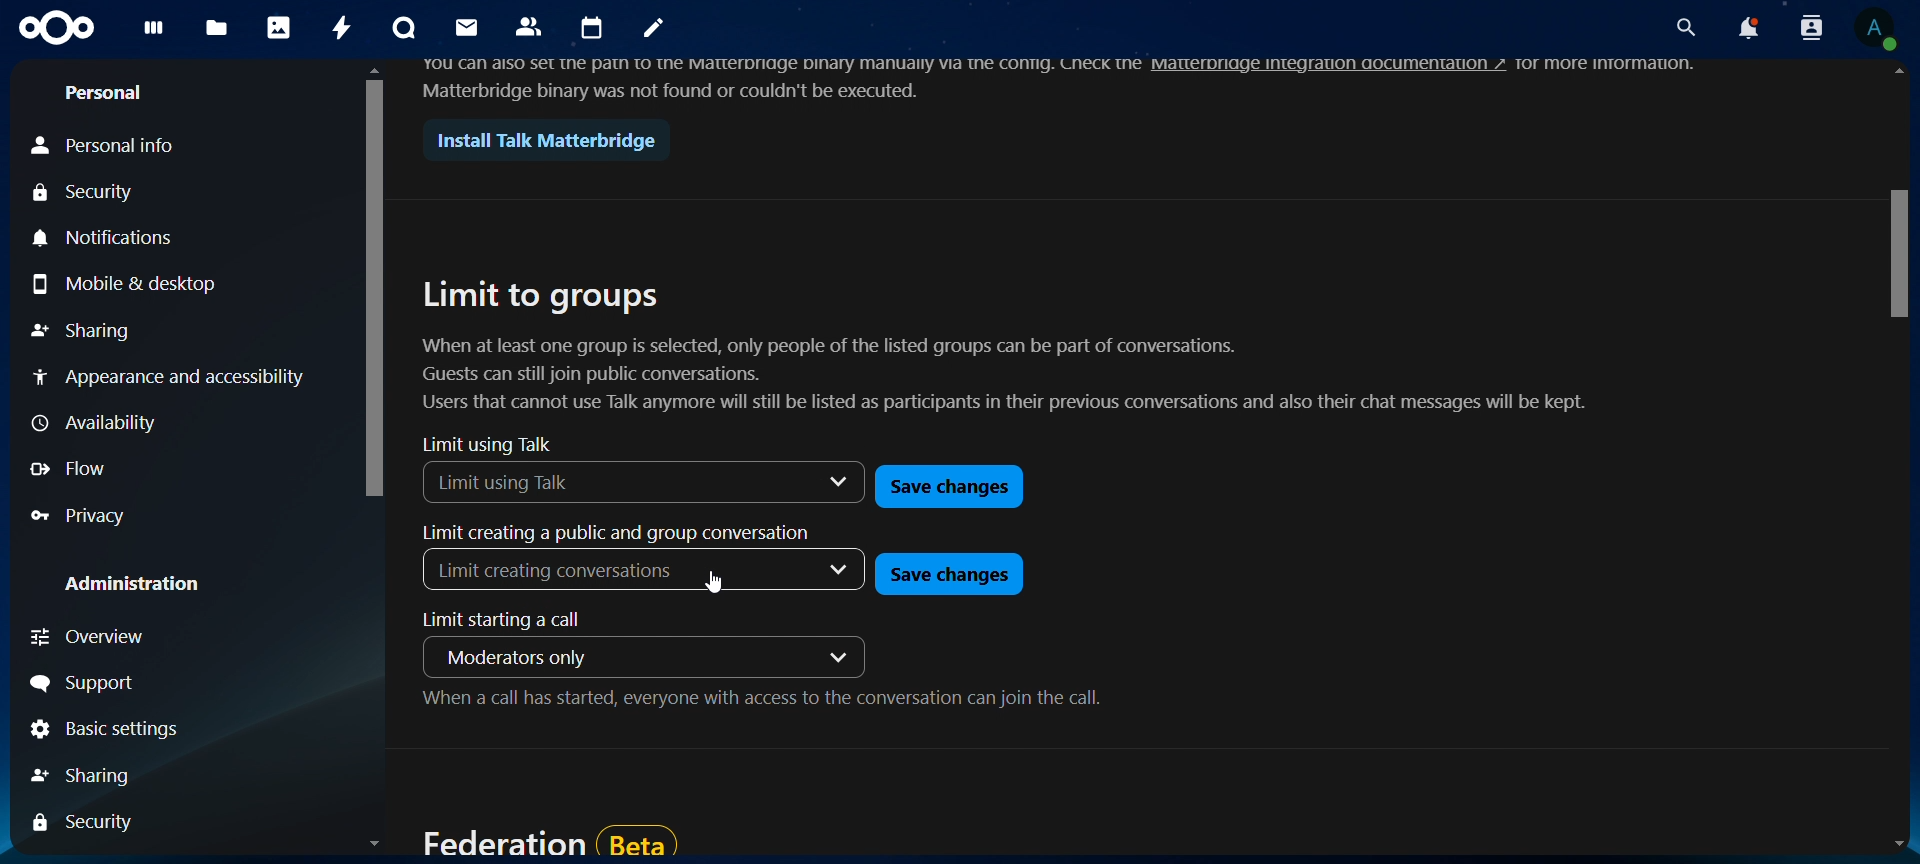 This screenshot has width=1920, height=864. Describe the element at coordinates (76, 472) in the screenshot. I see `Flow` at that location.